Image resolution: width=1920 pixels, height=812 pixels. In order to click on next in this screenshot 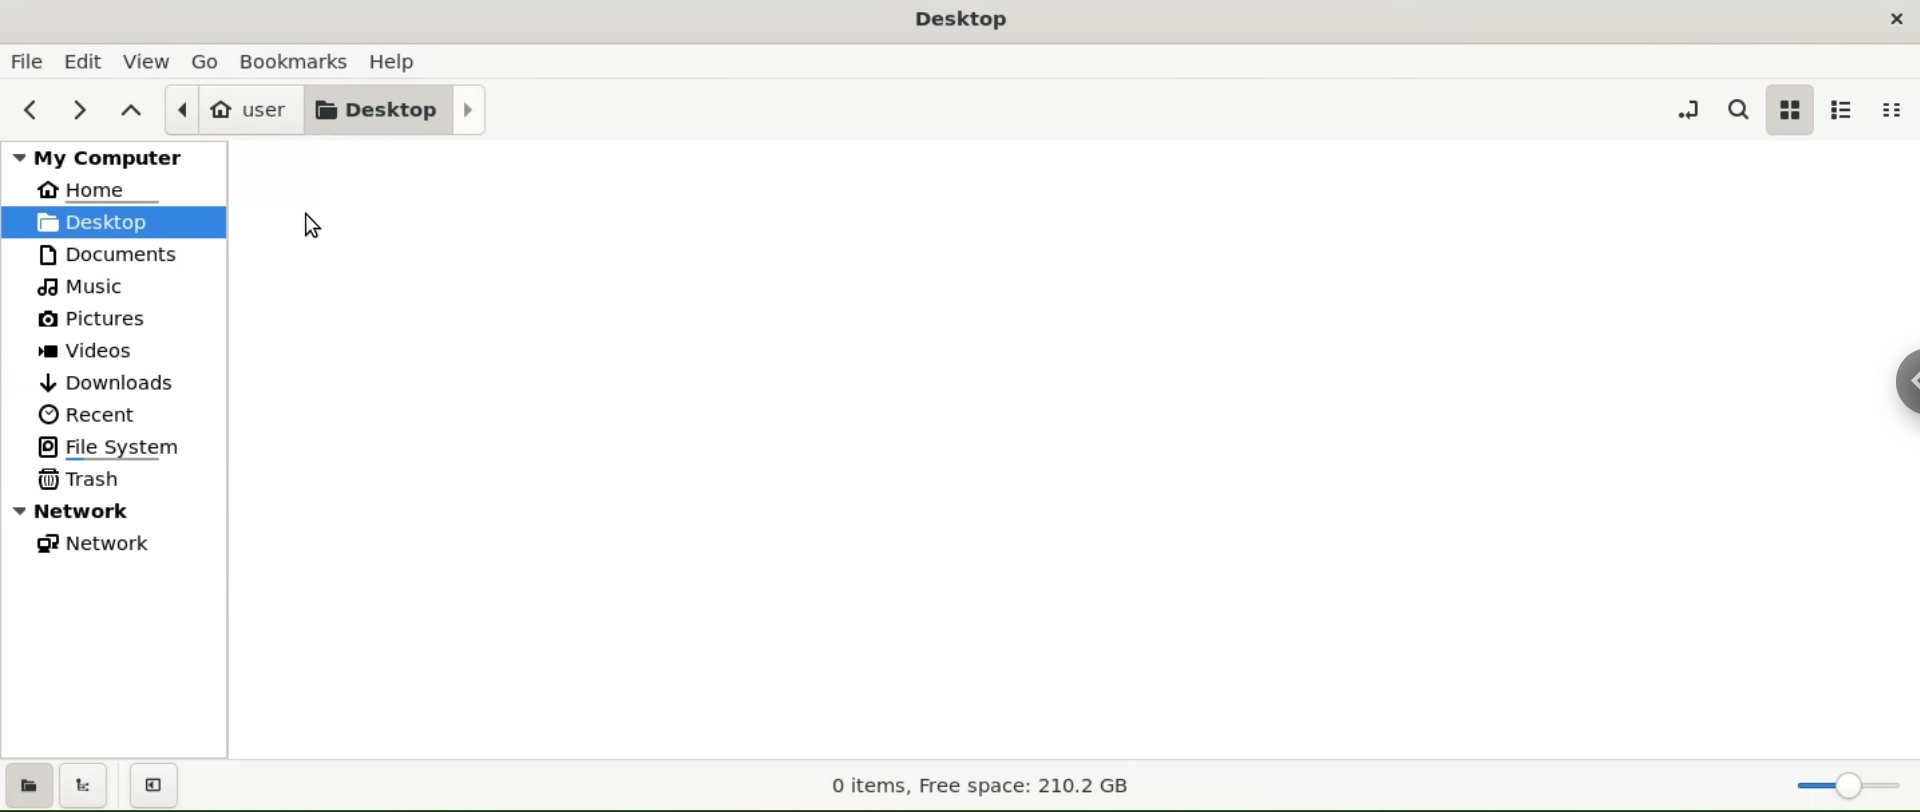, I will do `click(78, 108)`.